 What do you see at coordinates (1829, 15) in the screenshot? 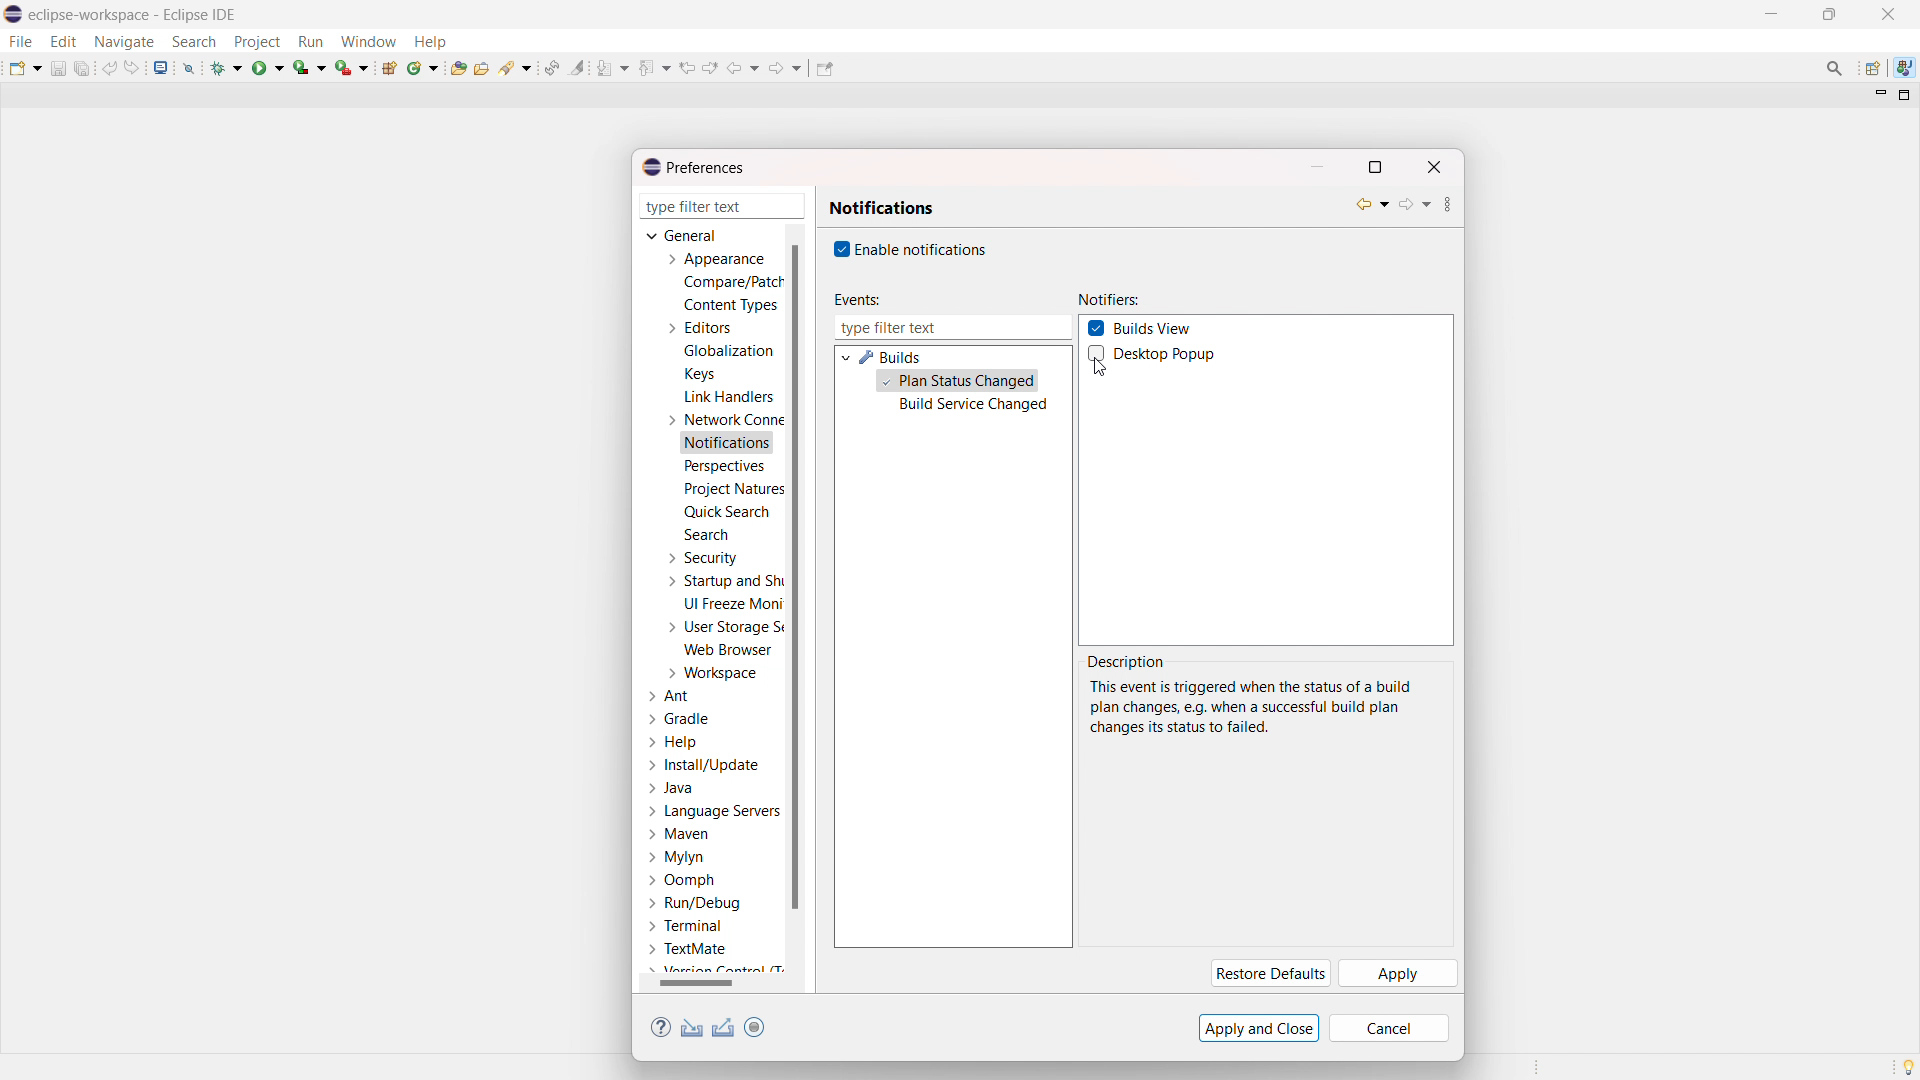
I see `maximize` at bounding box center [1829, 15].